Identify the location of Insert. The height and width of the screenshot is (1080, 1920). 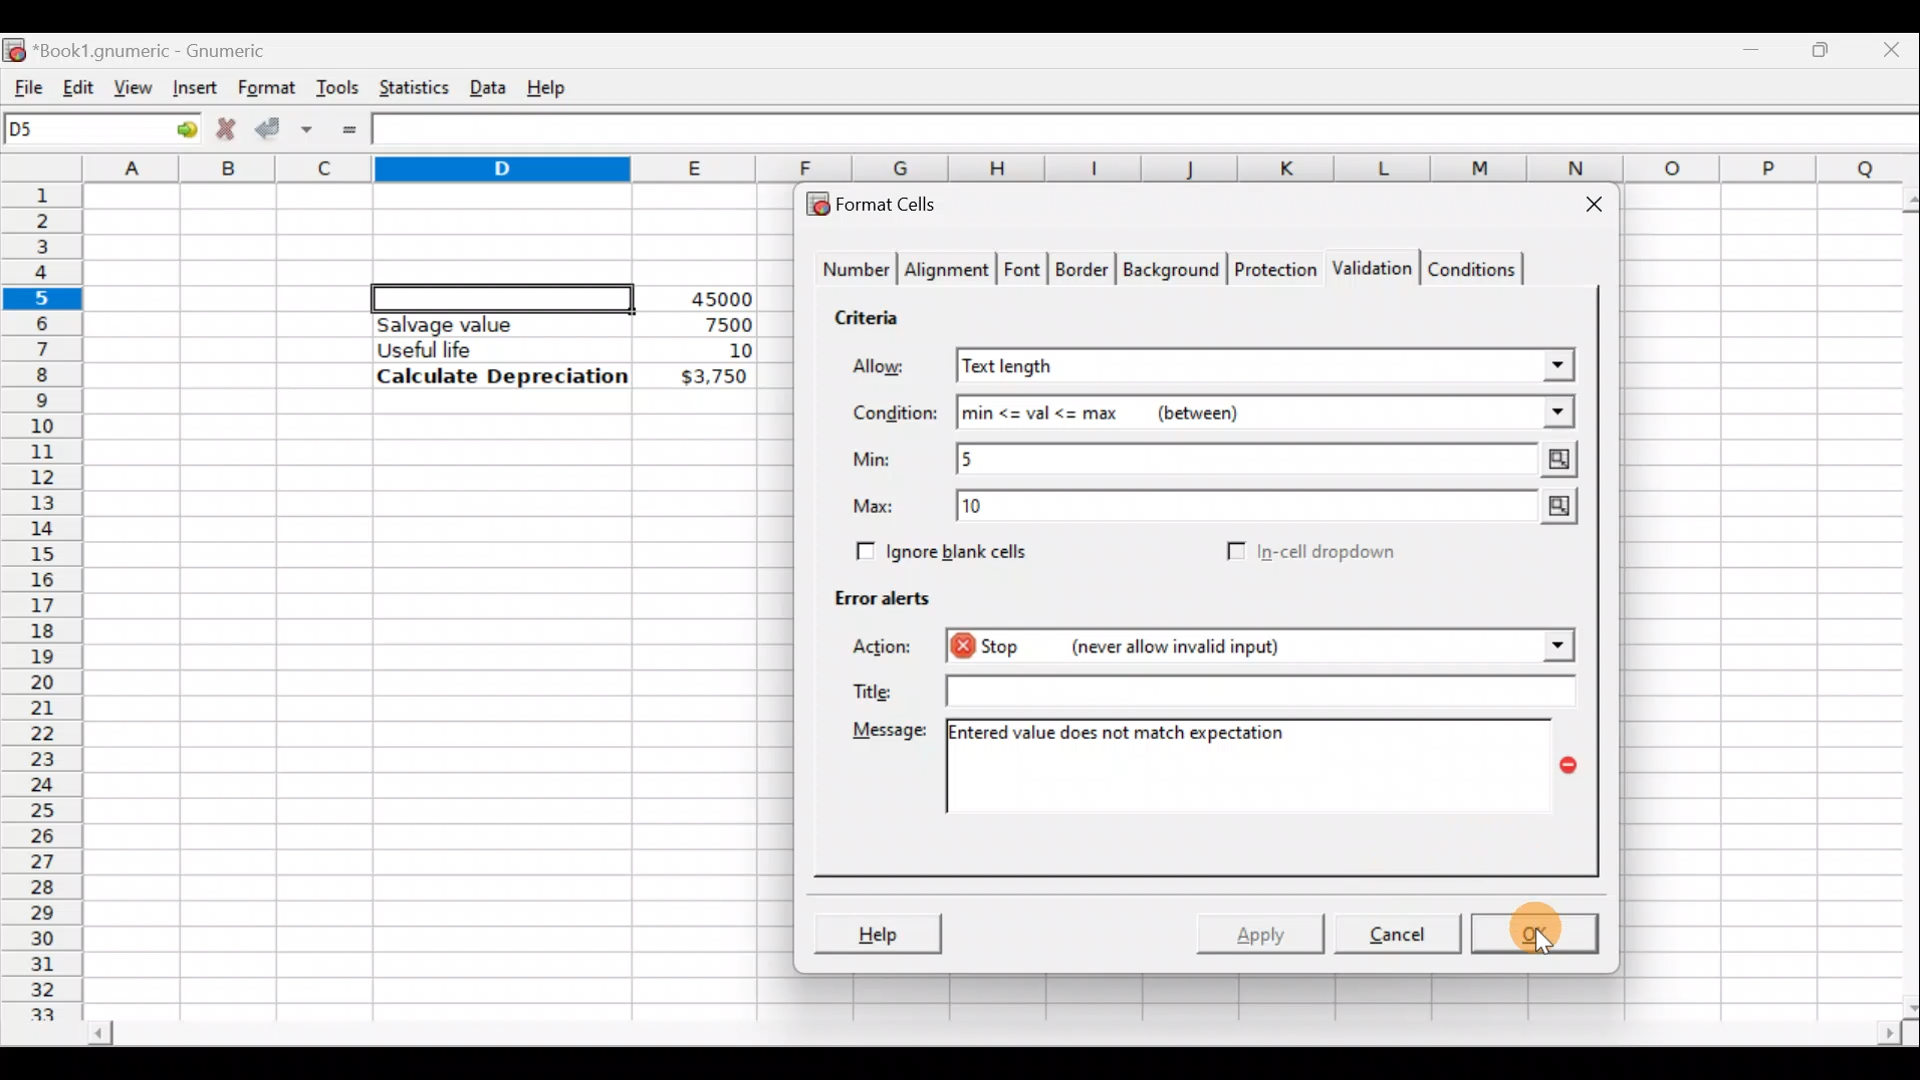
(192, 87).